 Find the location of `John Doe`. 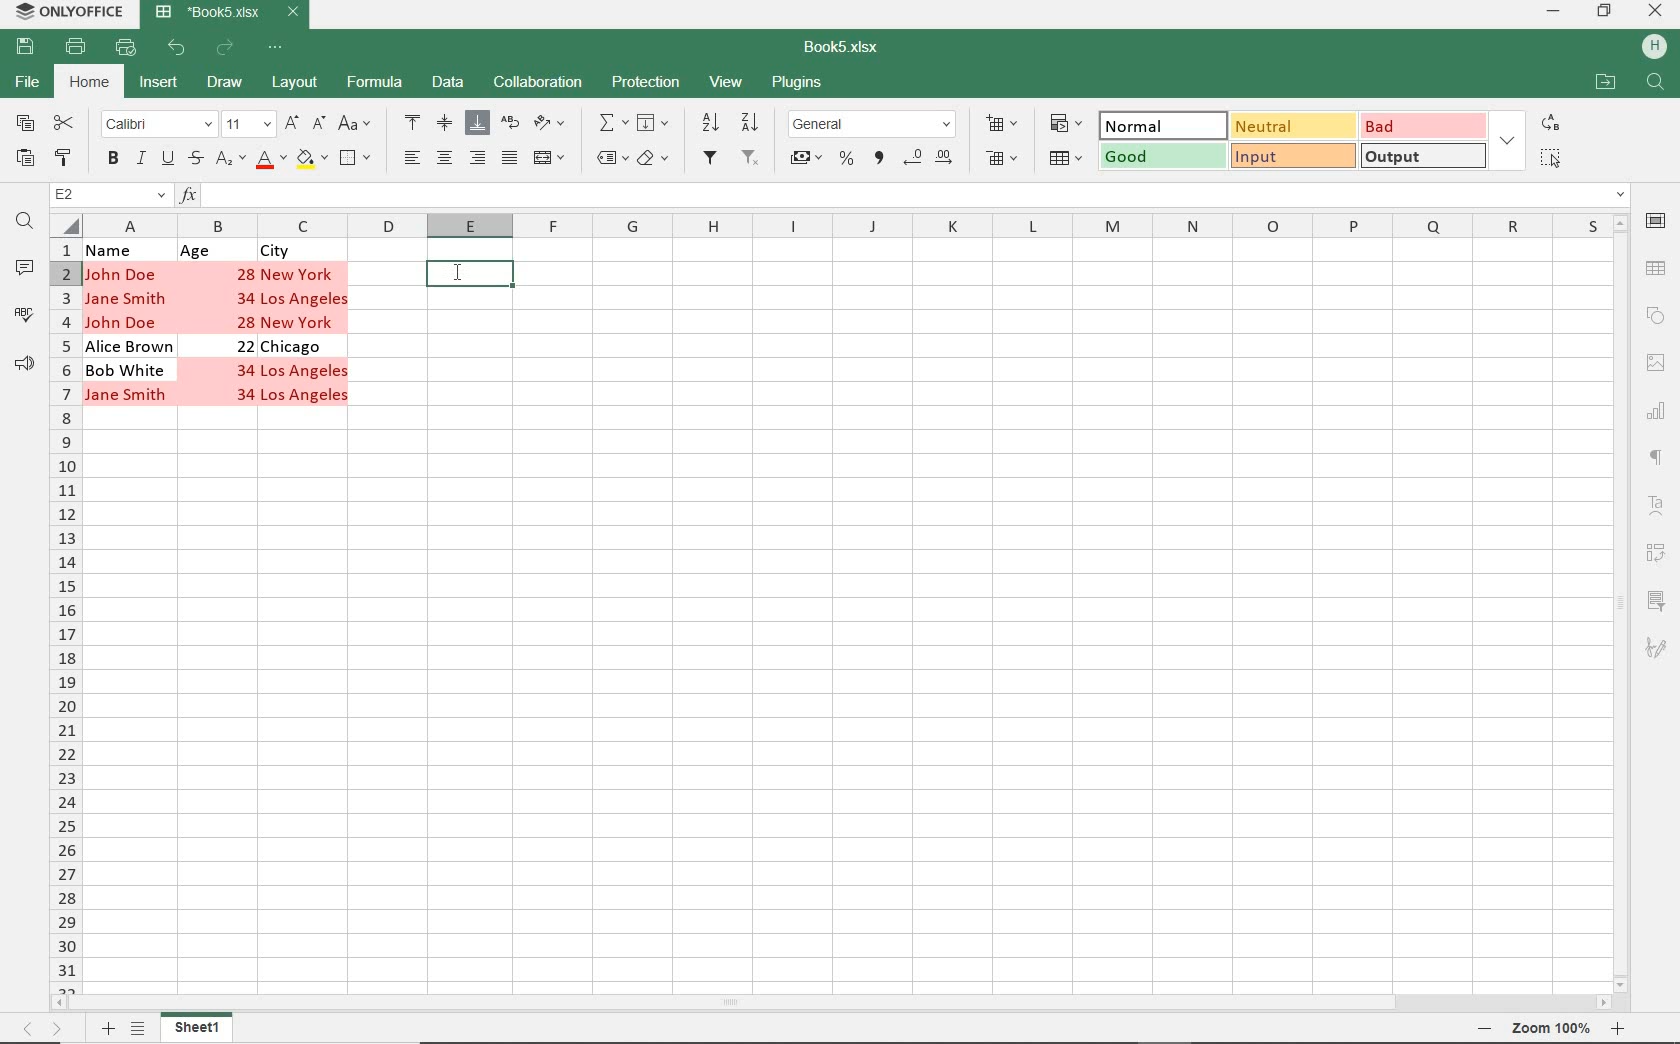

John Doe is located at coordinates (121, 272).